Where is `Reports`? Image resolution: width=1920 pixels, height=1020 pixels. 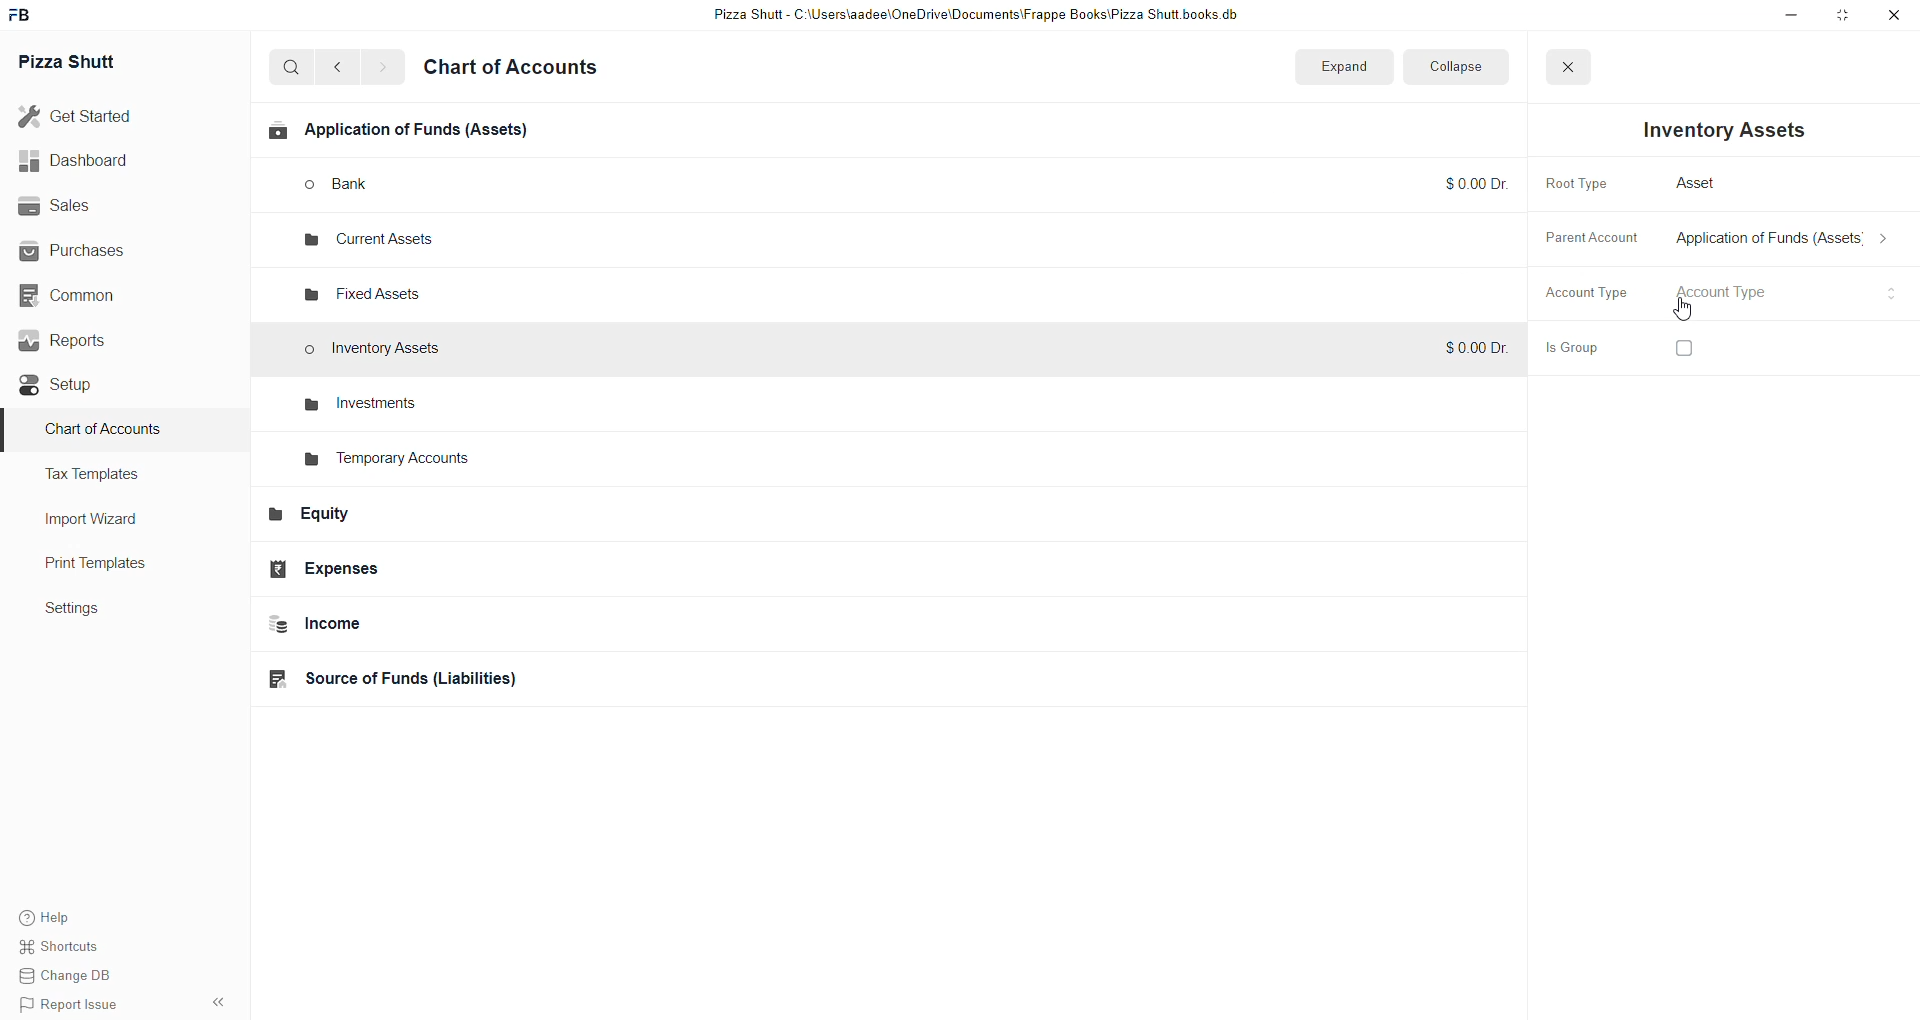 Reports is located at coordinates (87, 343).